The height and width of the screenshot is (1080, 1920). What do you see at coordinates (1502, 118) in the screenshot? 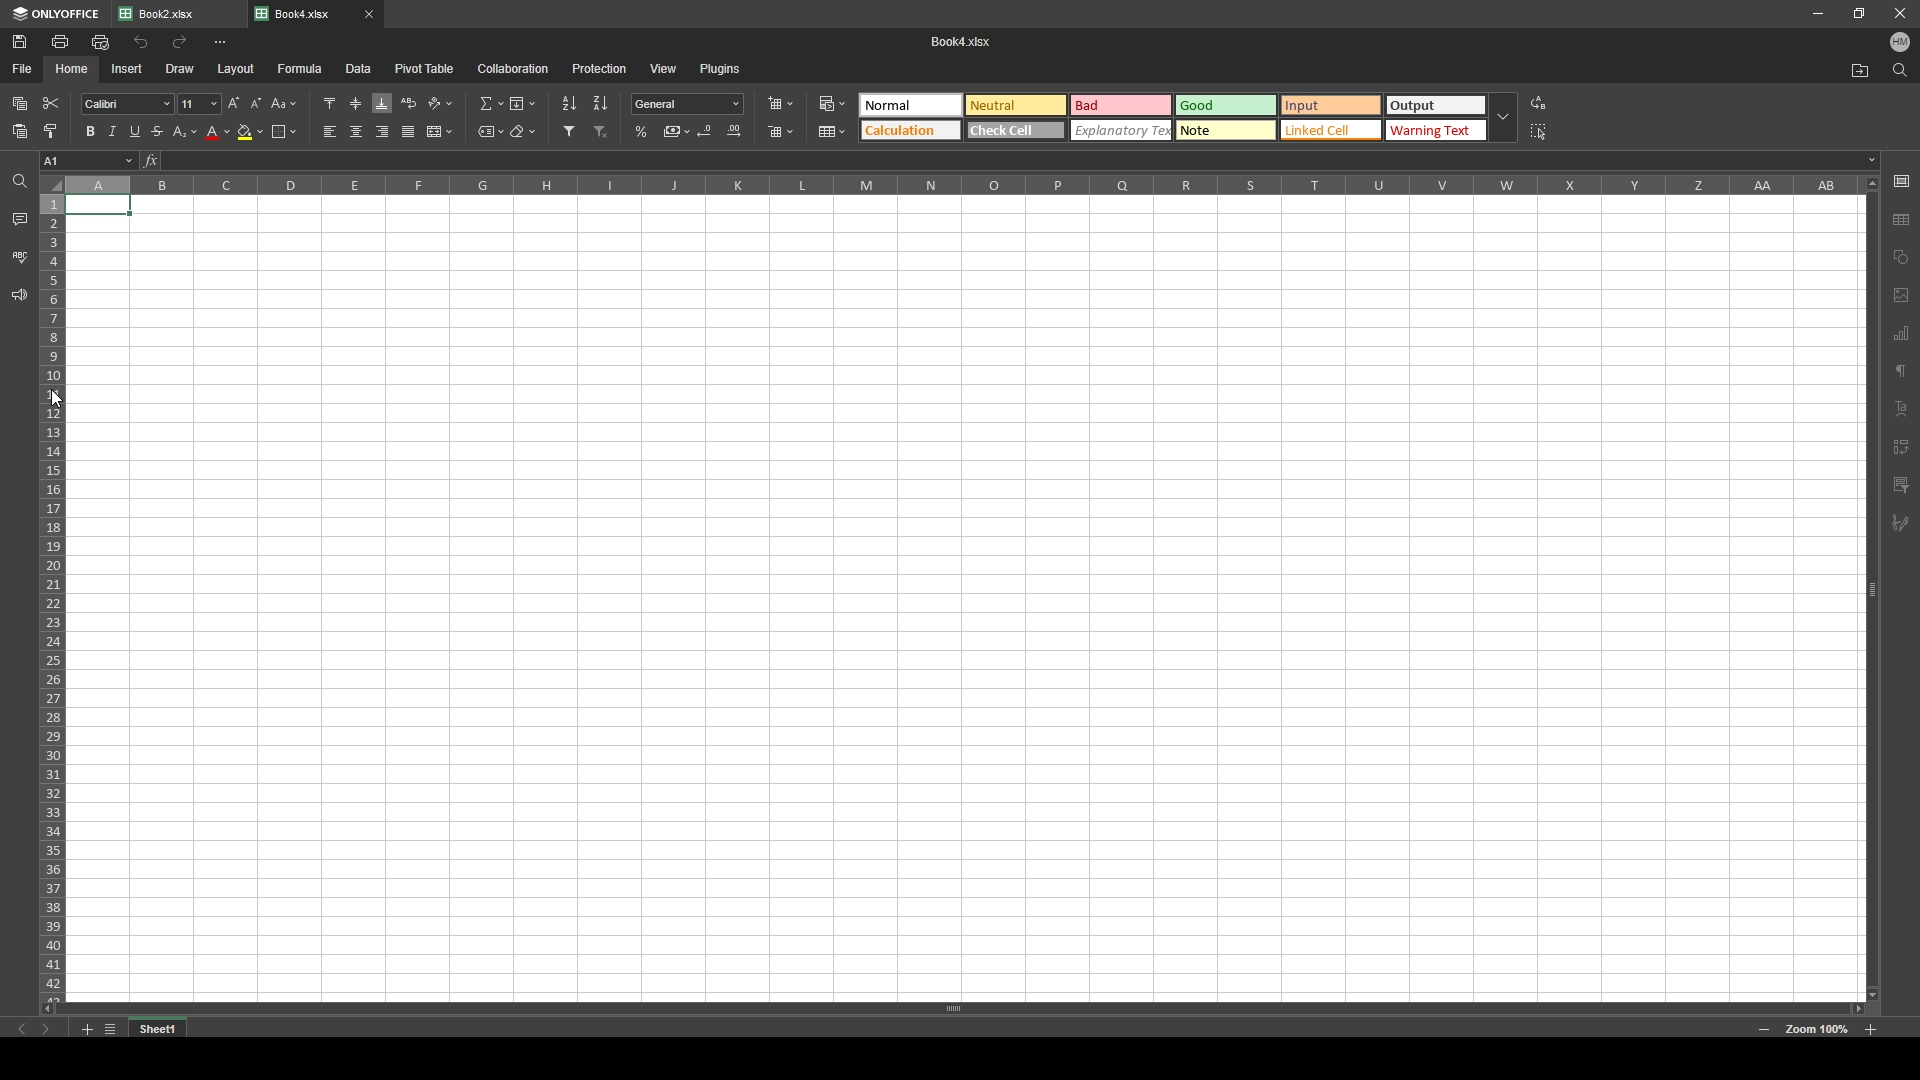
I see `show` at bounding box center [1502, 118].